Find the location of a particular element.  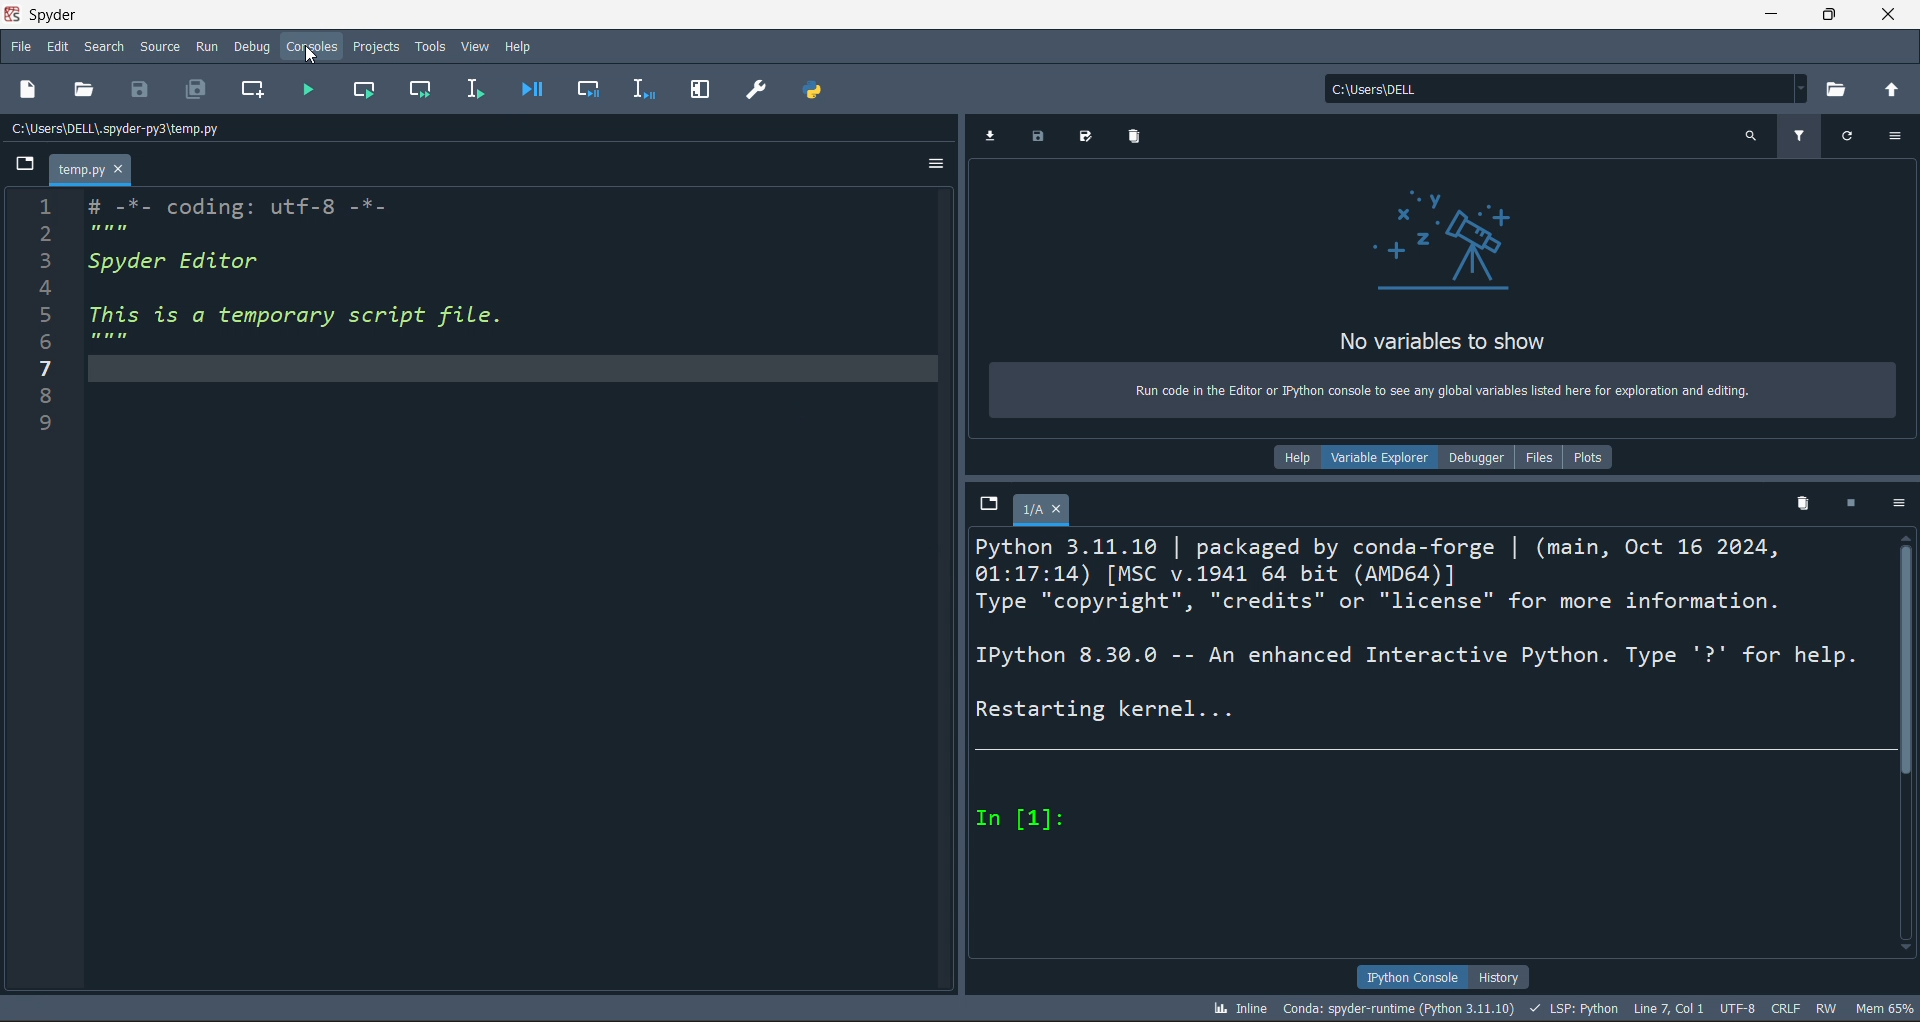

LSP: python is located at coordinates (1573, 1008).